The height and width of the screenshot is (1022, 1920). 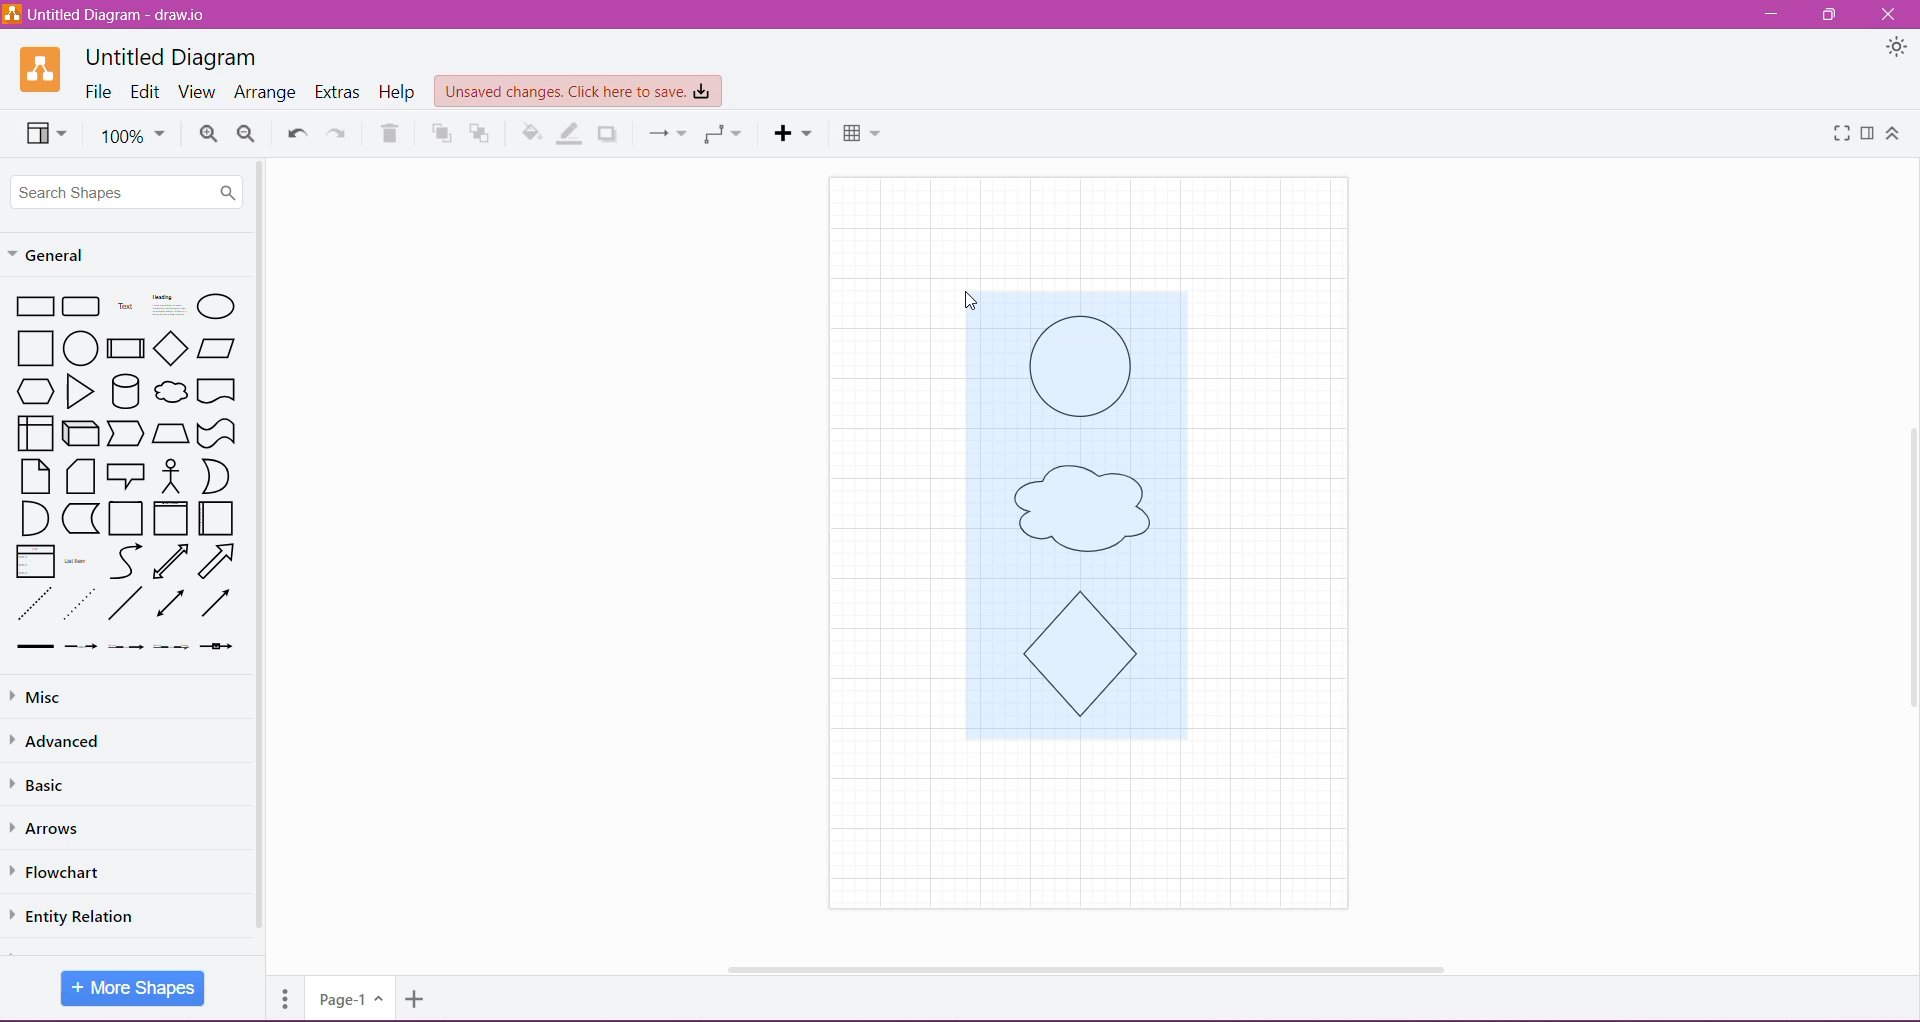 I want to click on Close, so click(x=1888, y=15).